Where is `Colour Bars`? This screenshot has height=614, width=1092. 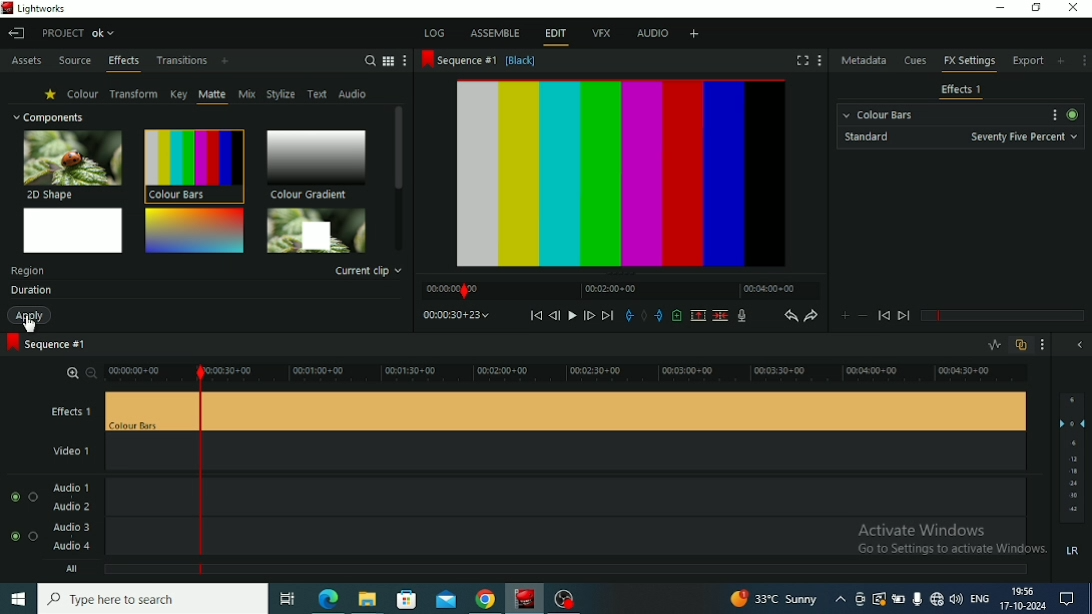
Colour Bars is located at coordinates (878, 112).